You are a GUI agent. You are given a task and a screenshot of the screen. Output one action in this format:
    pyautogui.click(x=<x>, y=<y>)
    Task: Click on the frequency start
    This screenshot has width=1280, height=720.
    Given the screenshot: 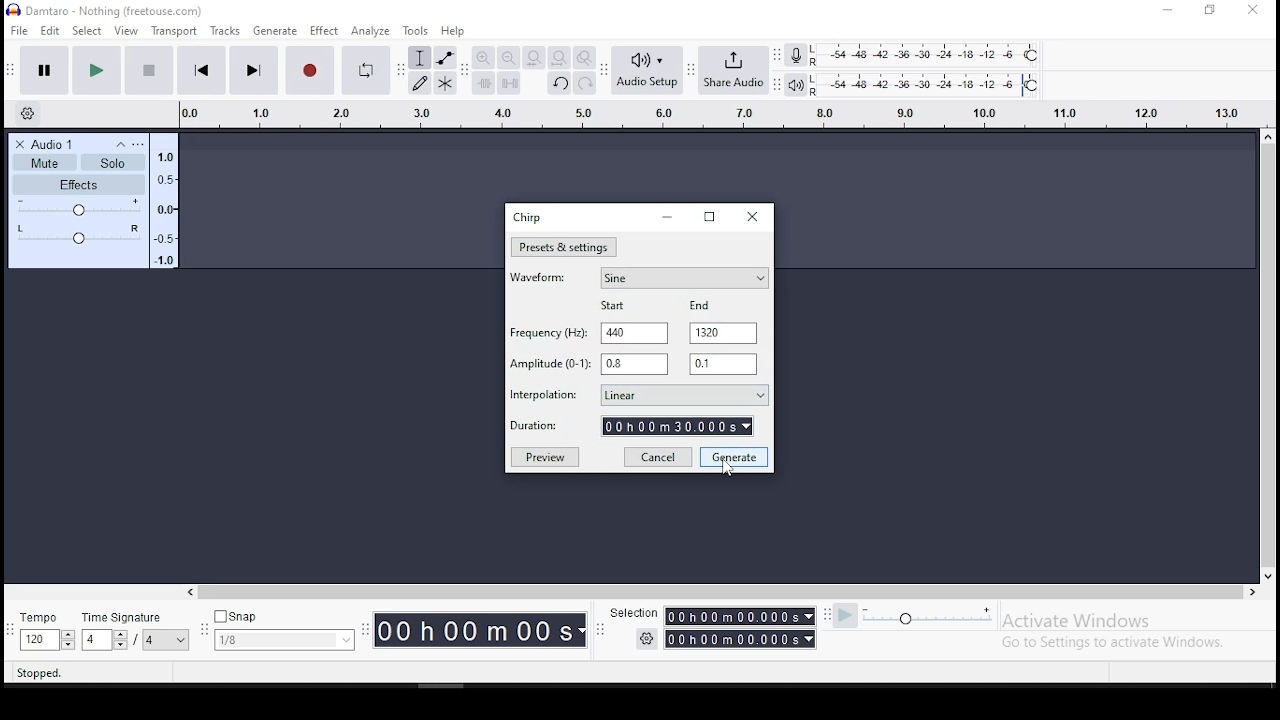 What is the action you would take?
    pyautogui.click(x=633, y=334)
    